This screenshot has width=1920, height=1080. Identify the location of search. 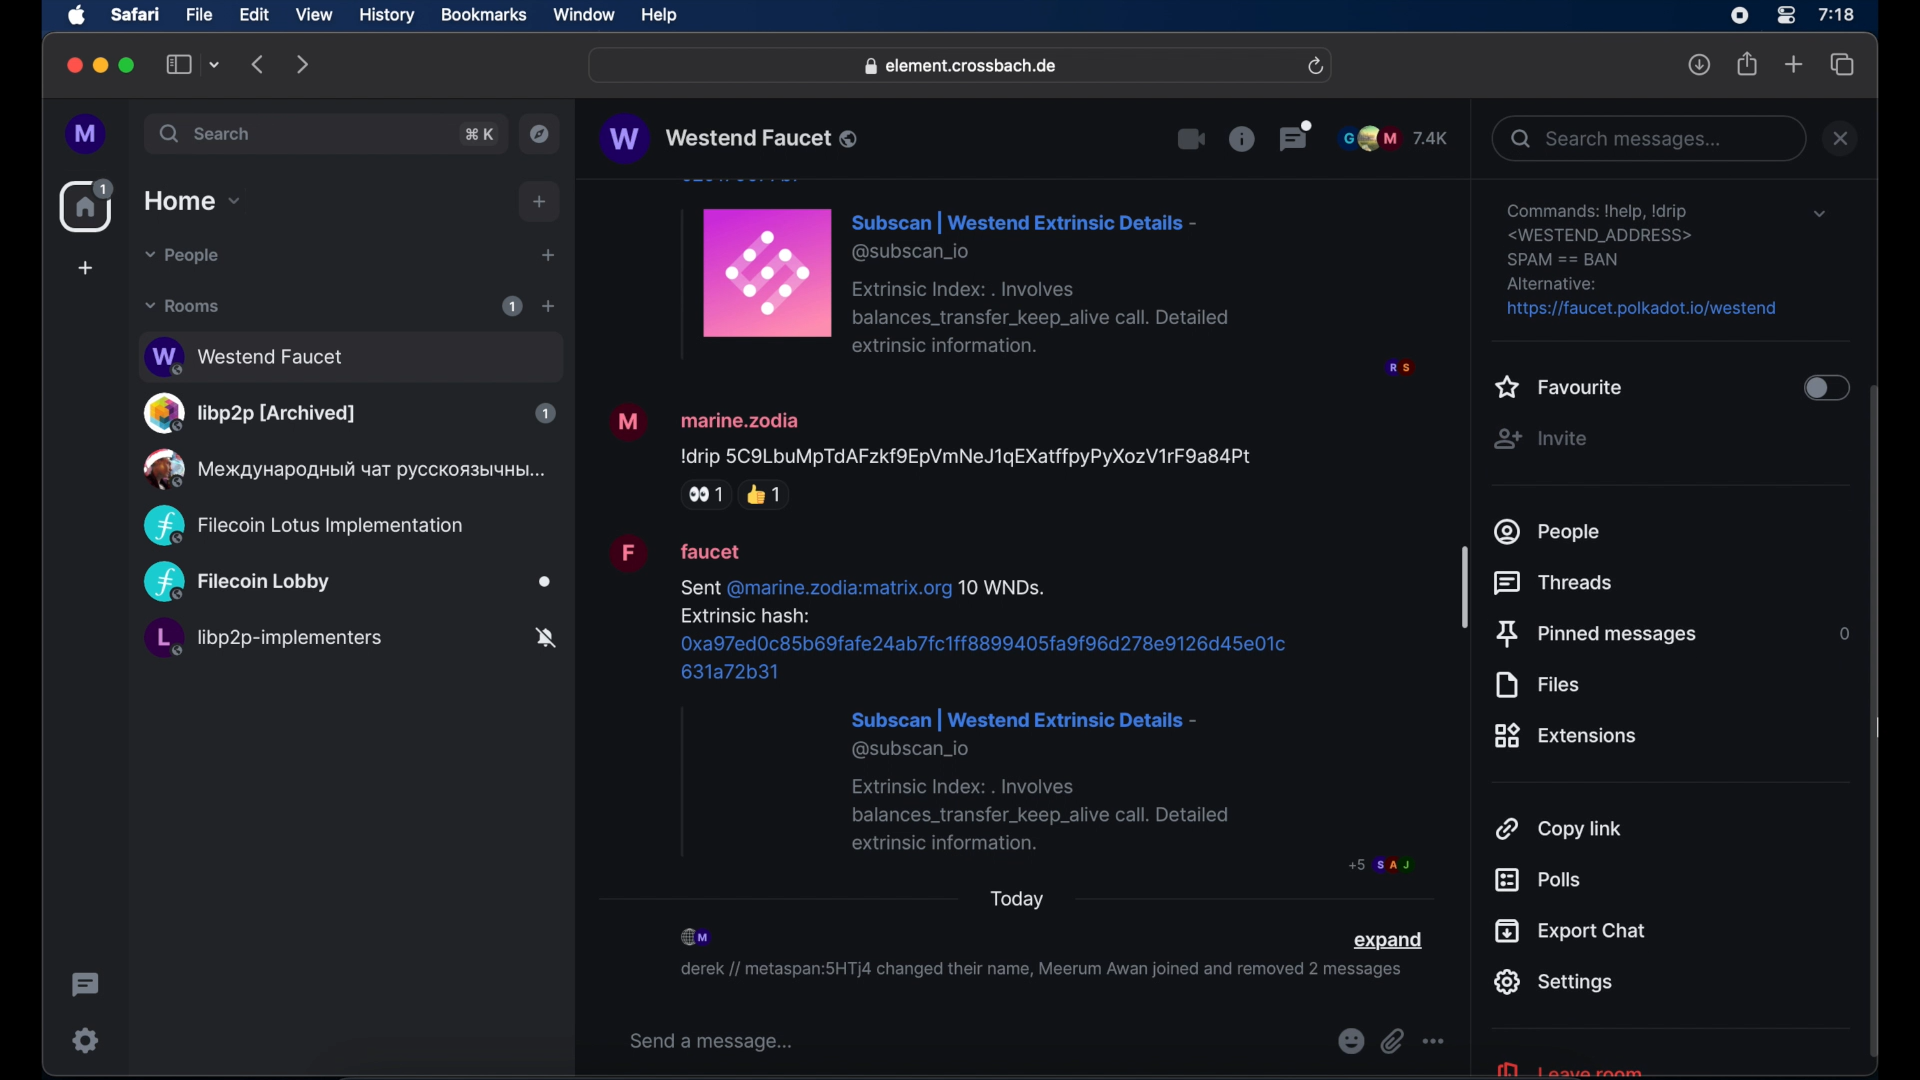
(207, 133).